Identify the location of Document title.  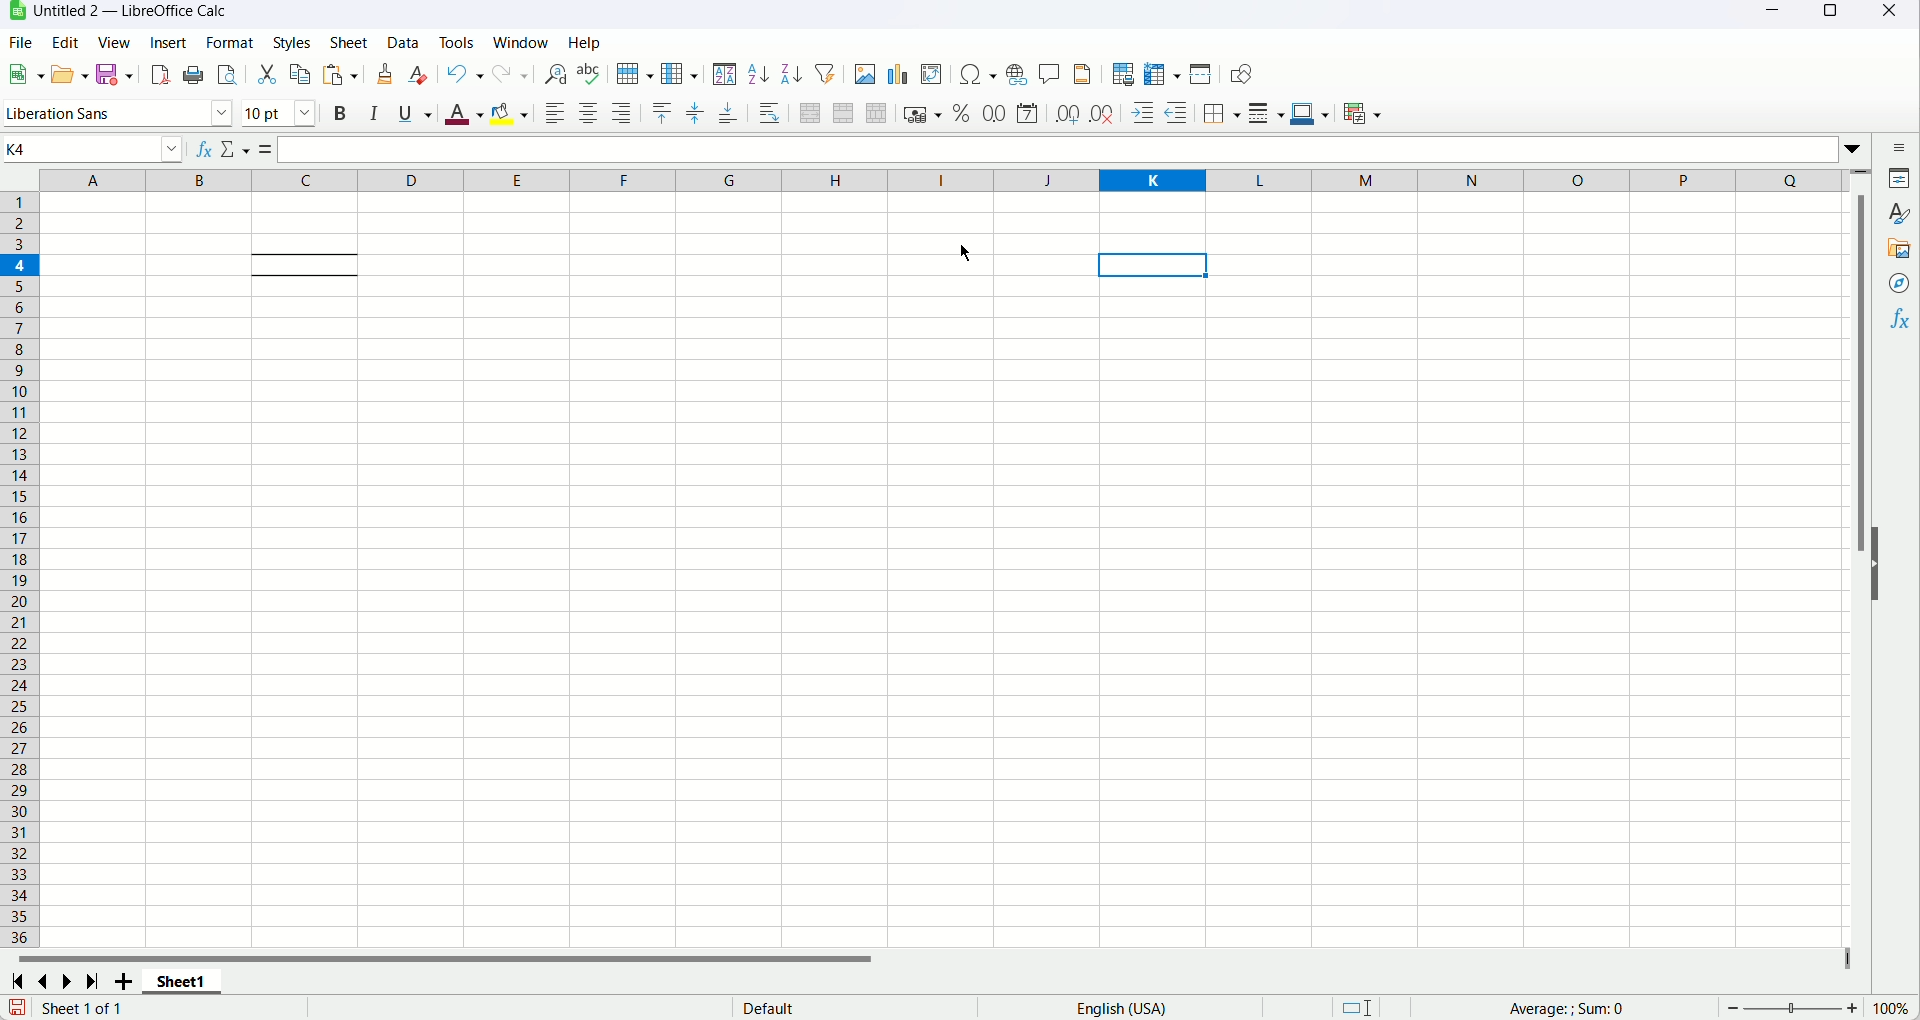
(133, 11).